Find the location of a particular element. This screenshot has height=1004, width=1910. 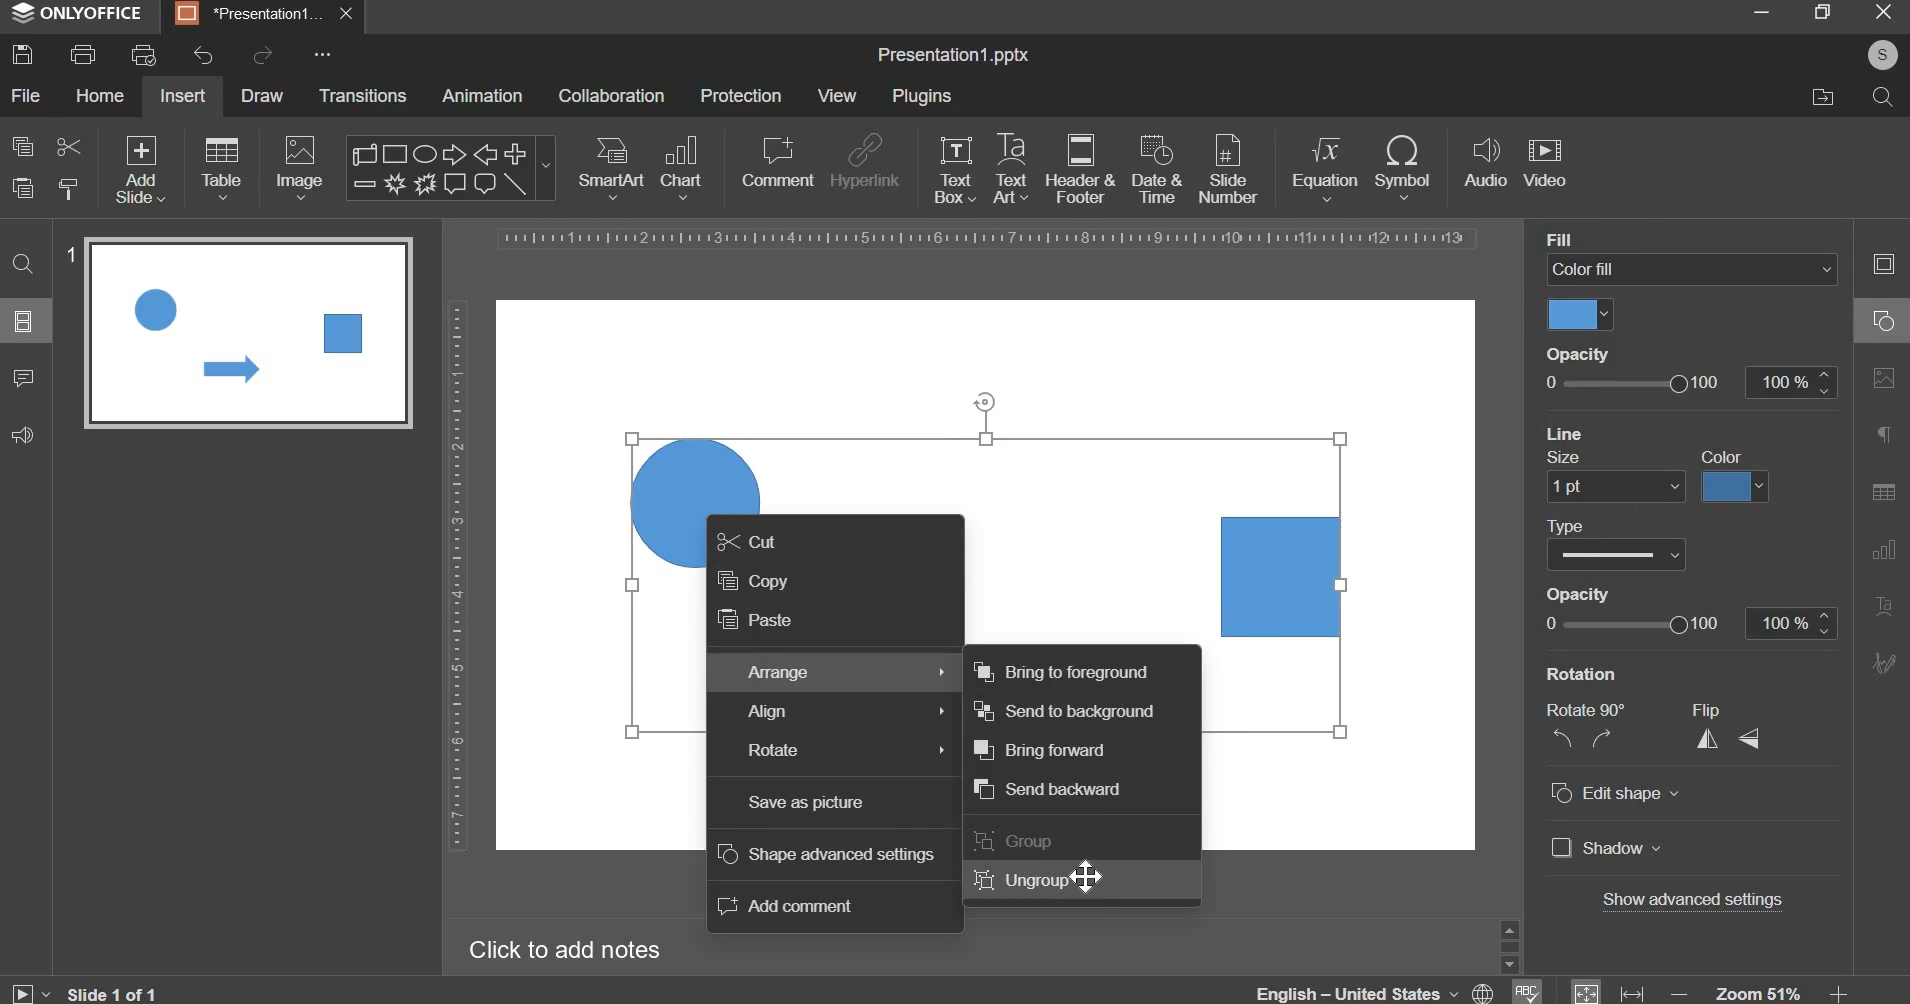

size is located at coordinates (1575, 456).